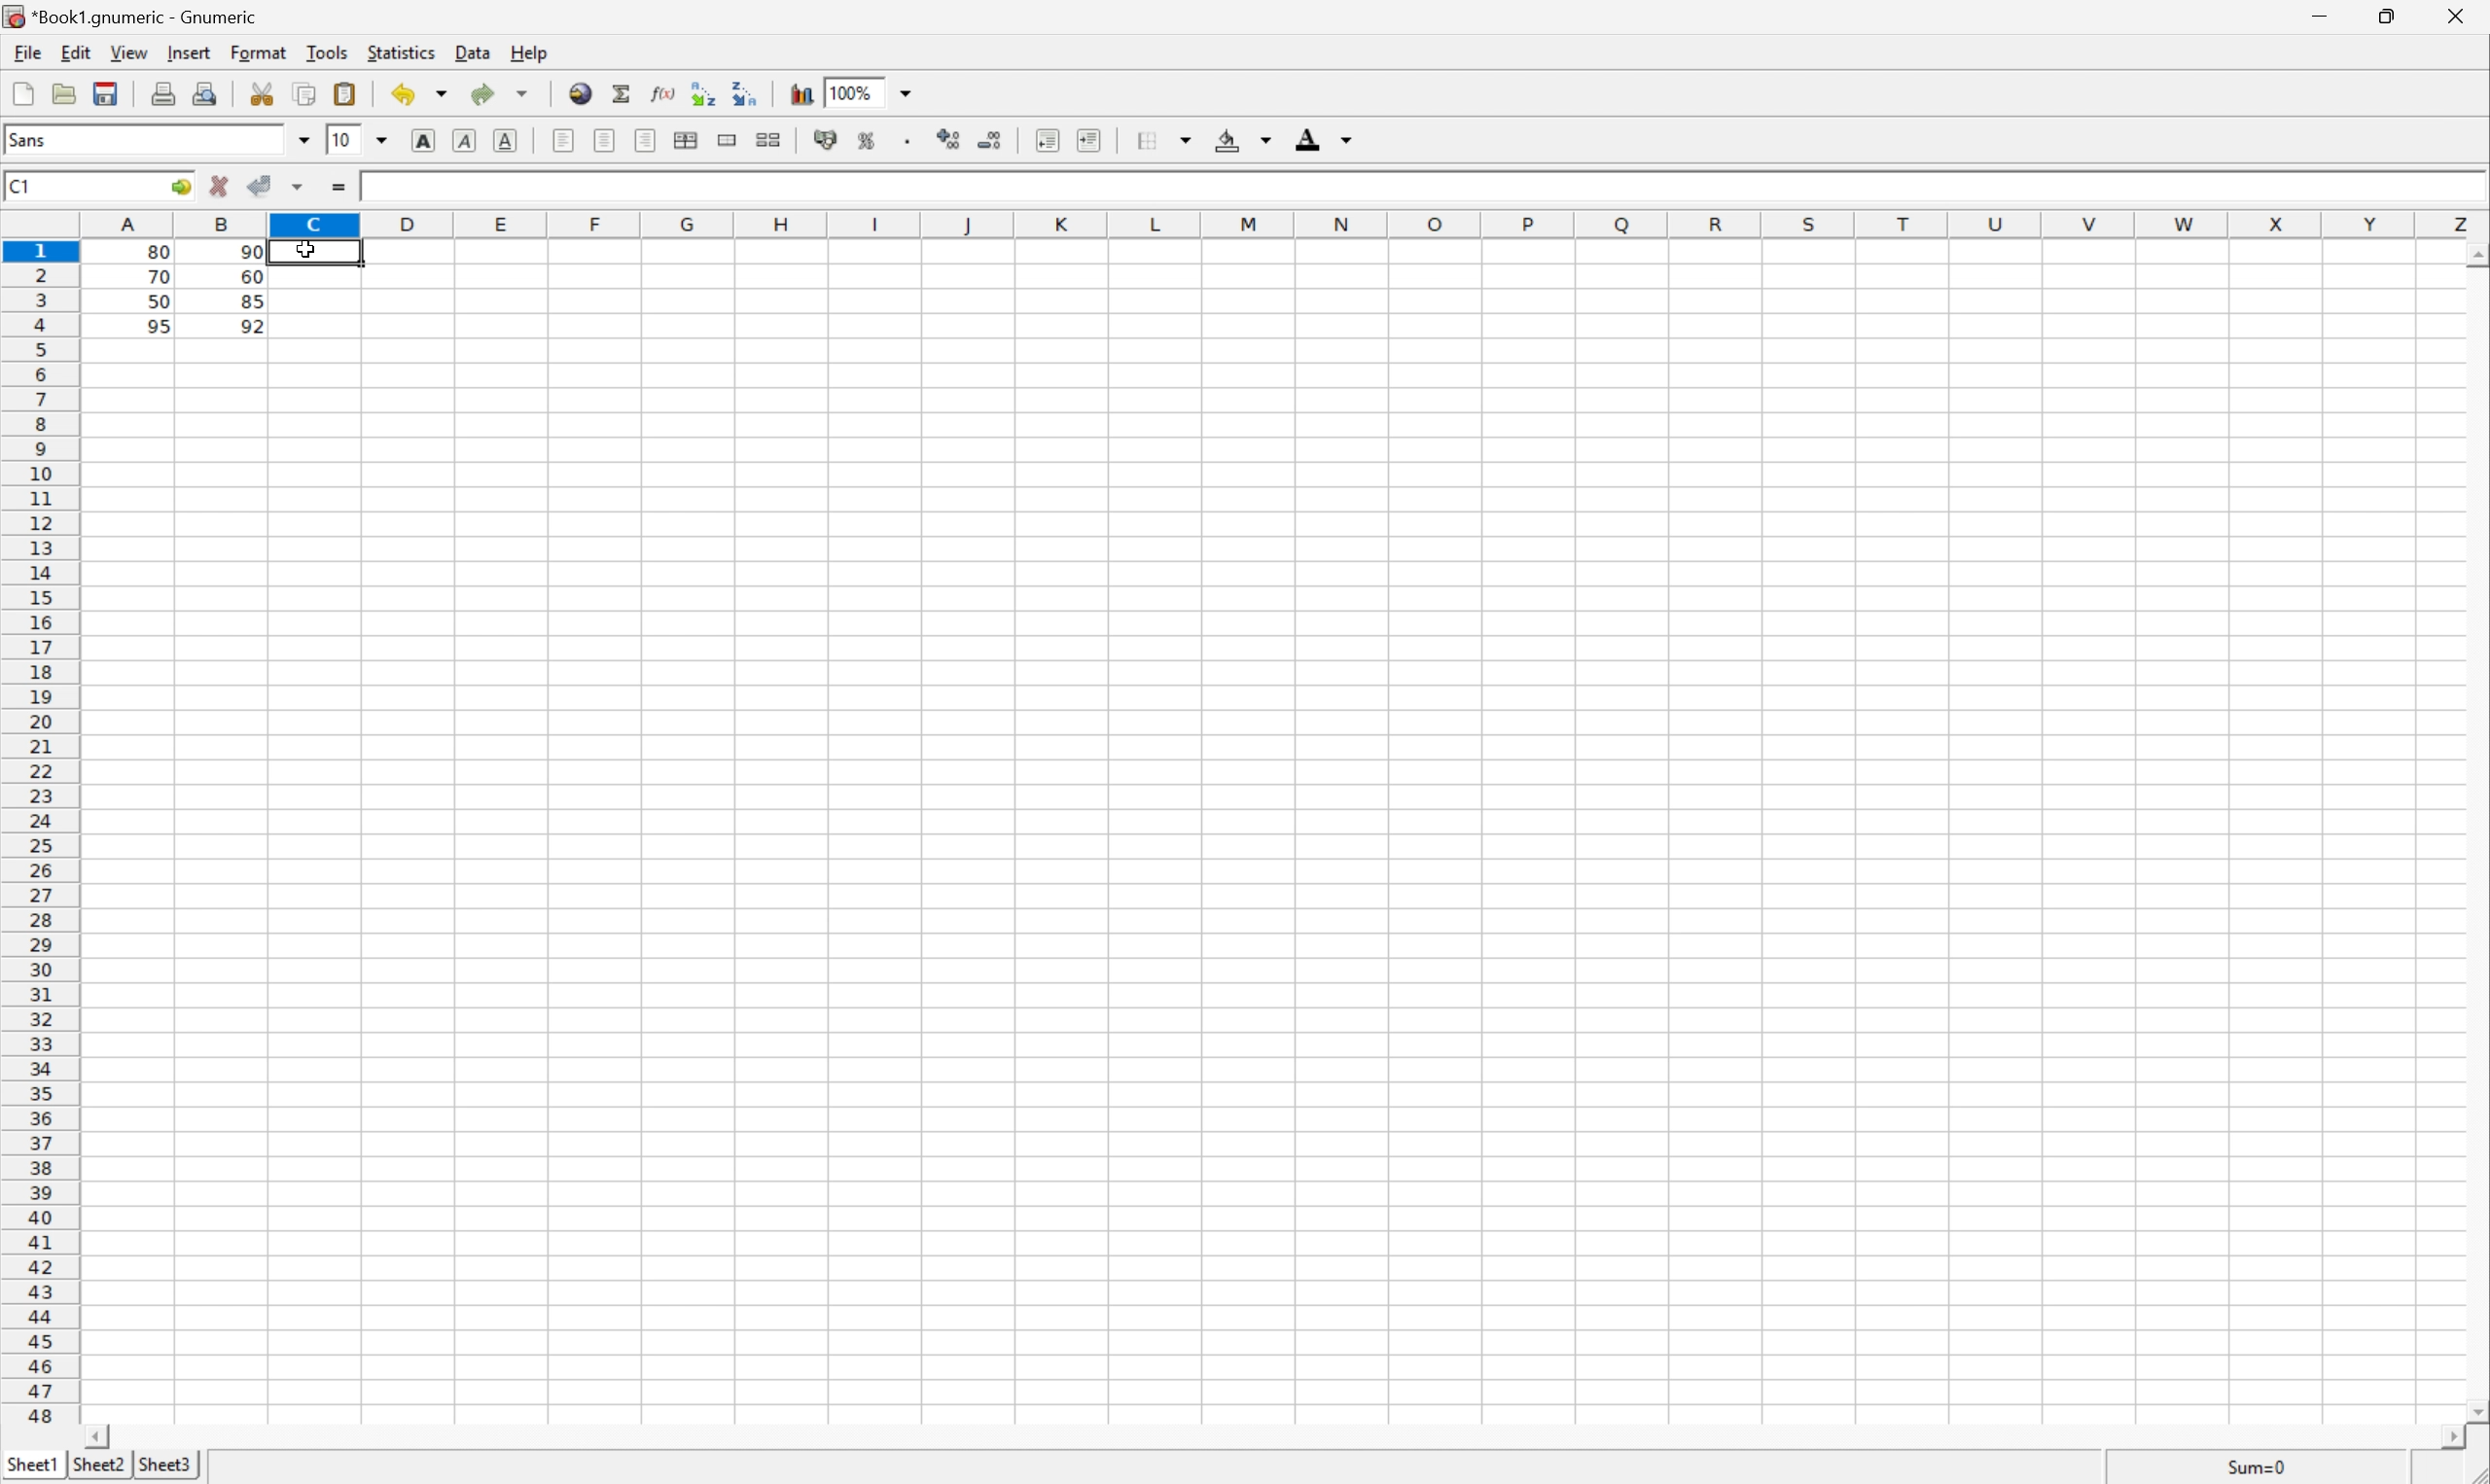  Describe the element at coordinates (870, 137) in the screenshot. I see `Format the selection as percentage` at that location.